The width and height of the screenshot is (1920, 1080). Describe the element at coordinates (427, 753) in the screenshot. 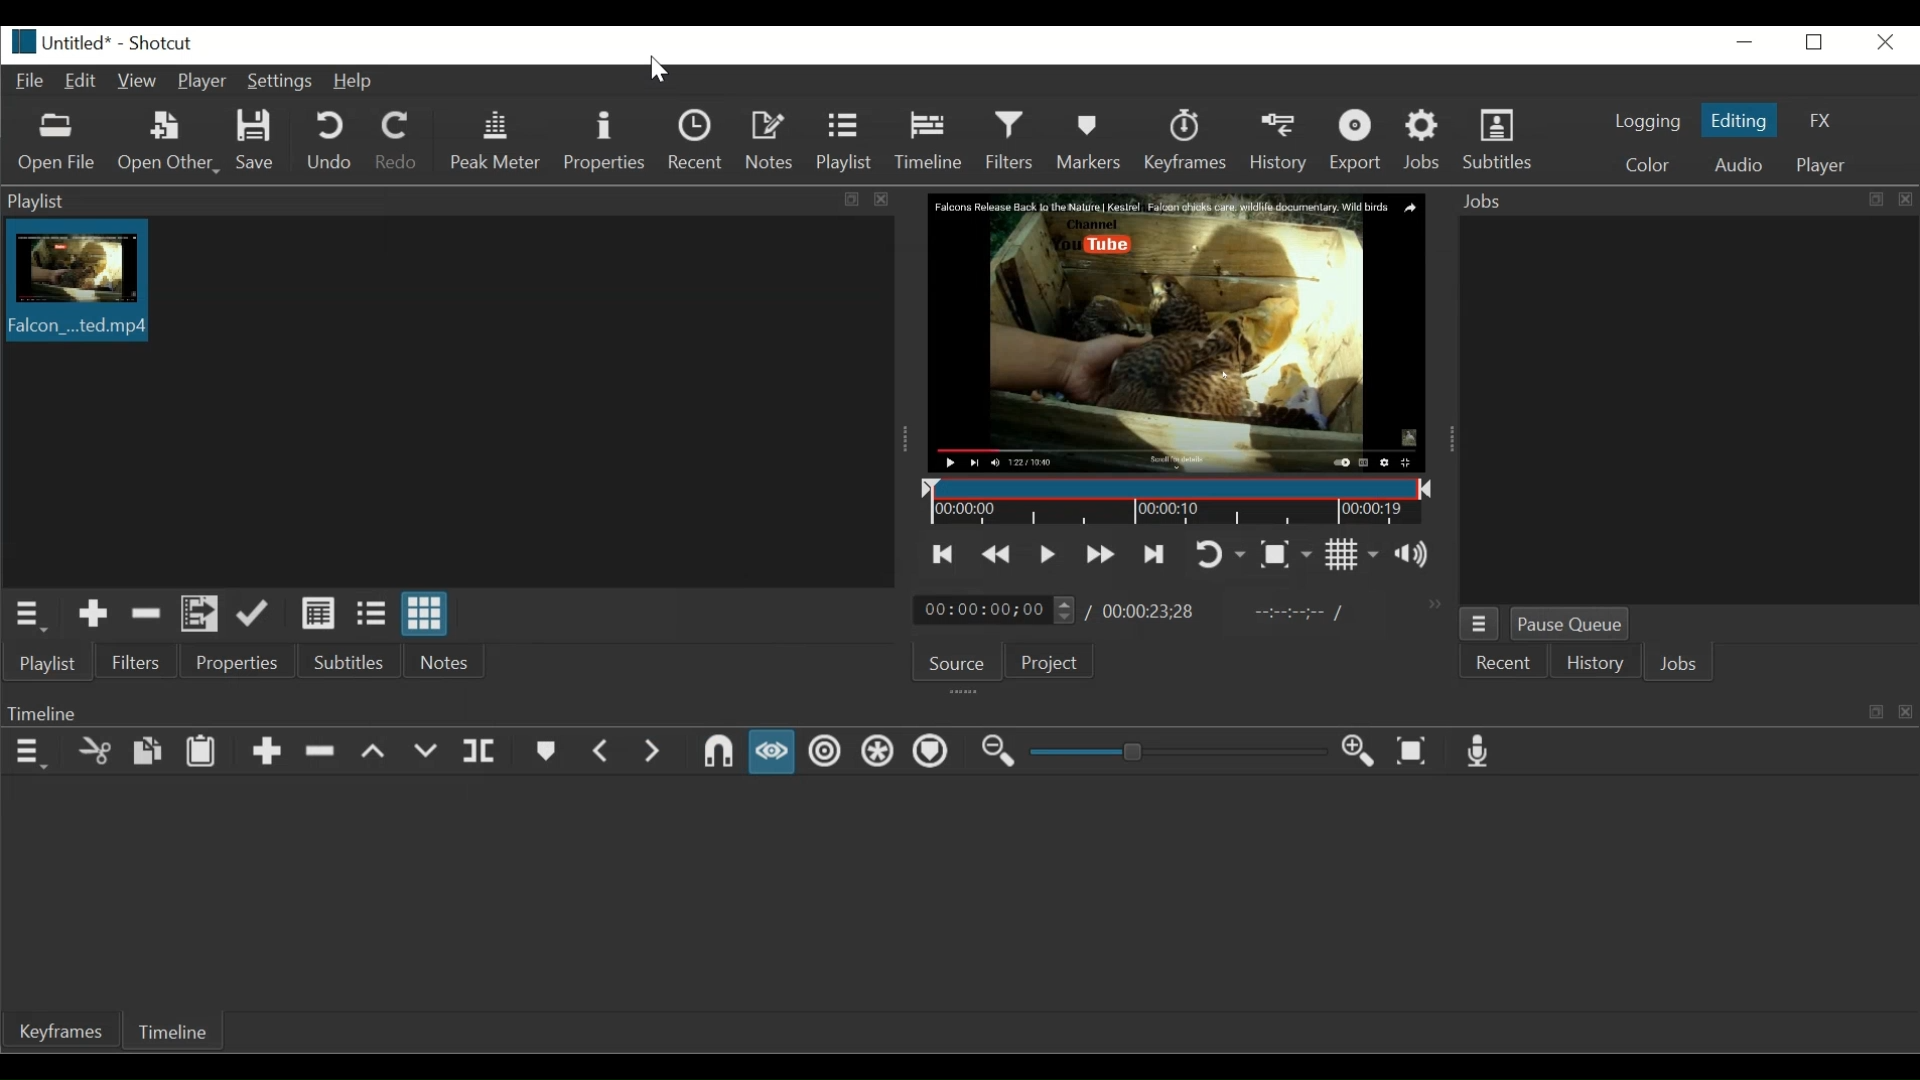

I see `Overwrite` at that location.